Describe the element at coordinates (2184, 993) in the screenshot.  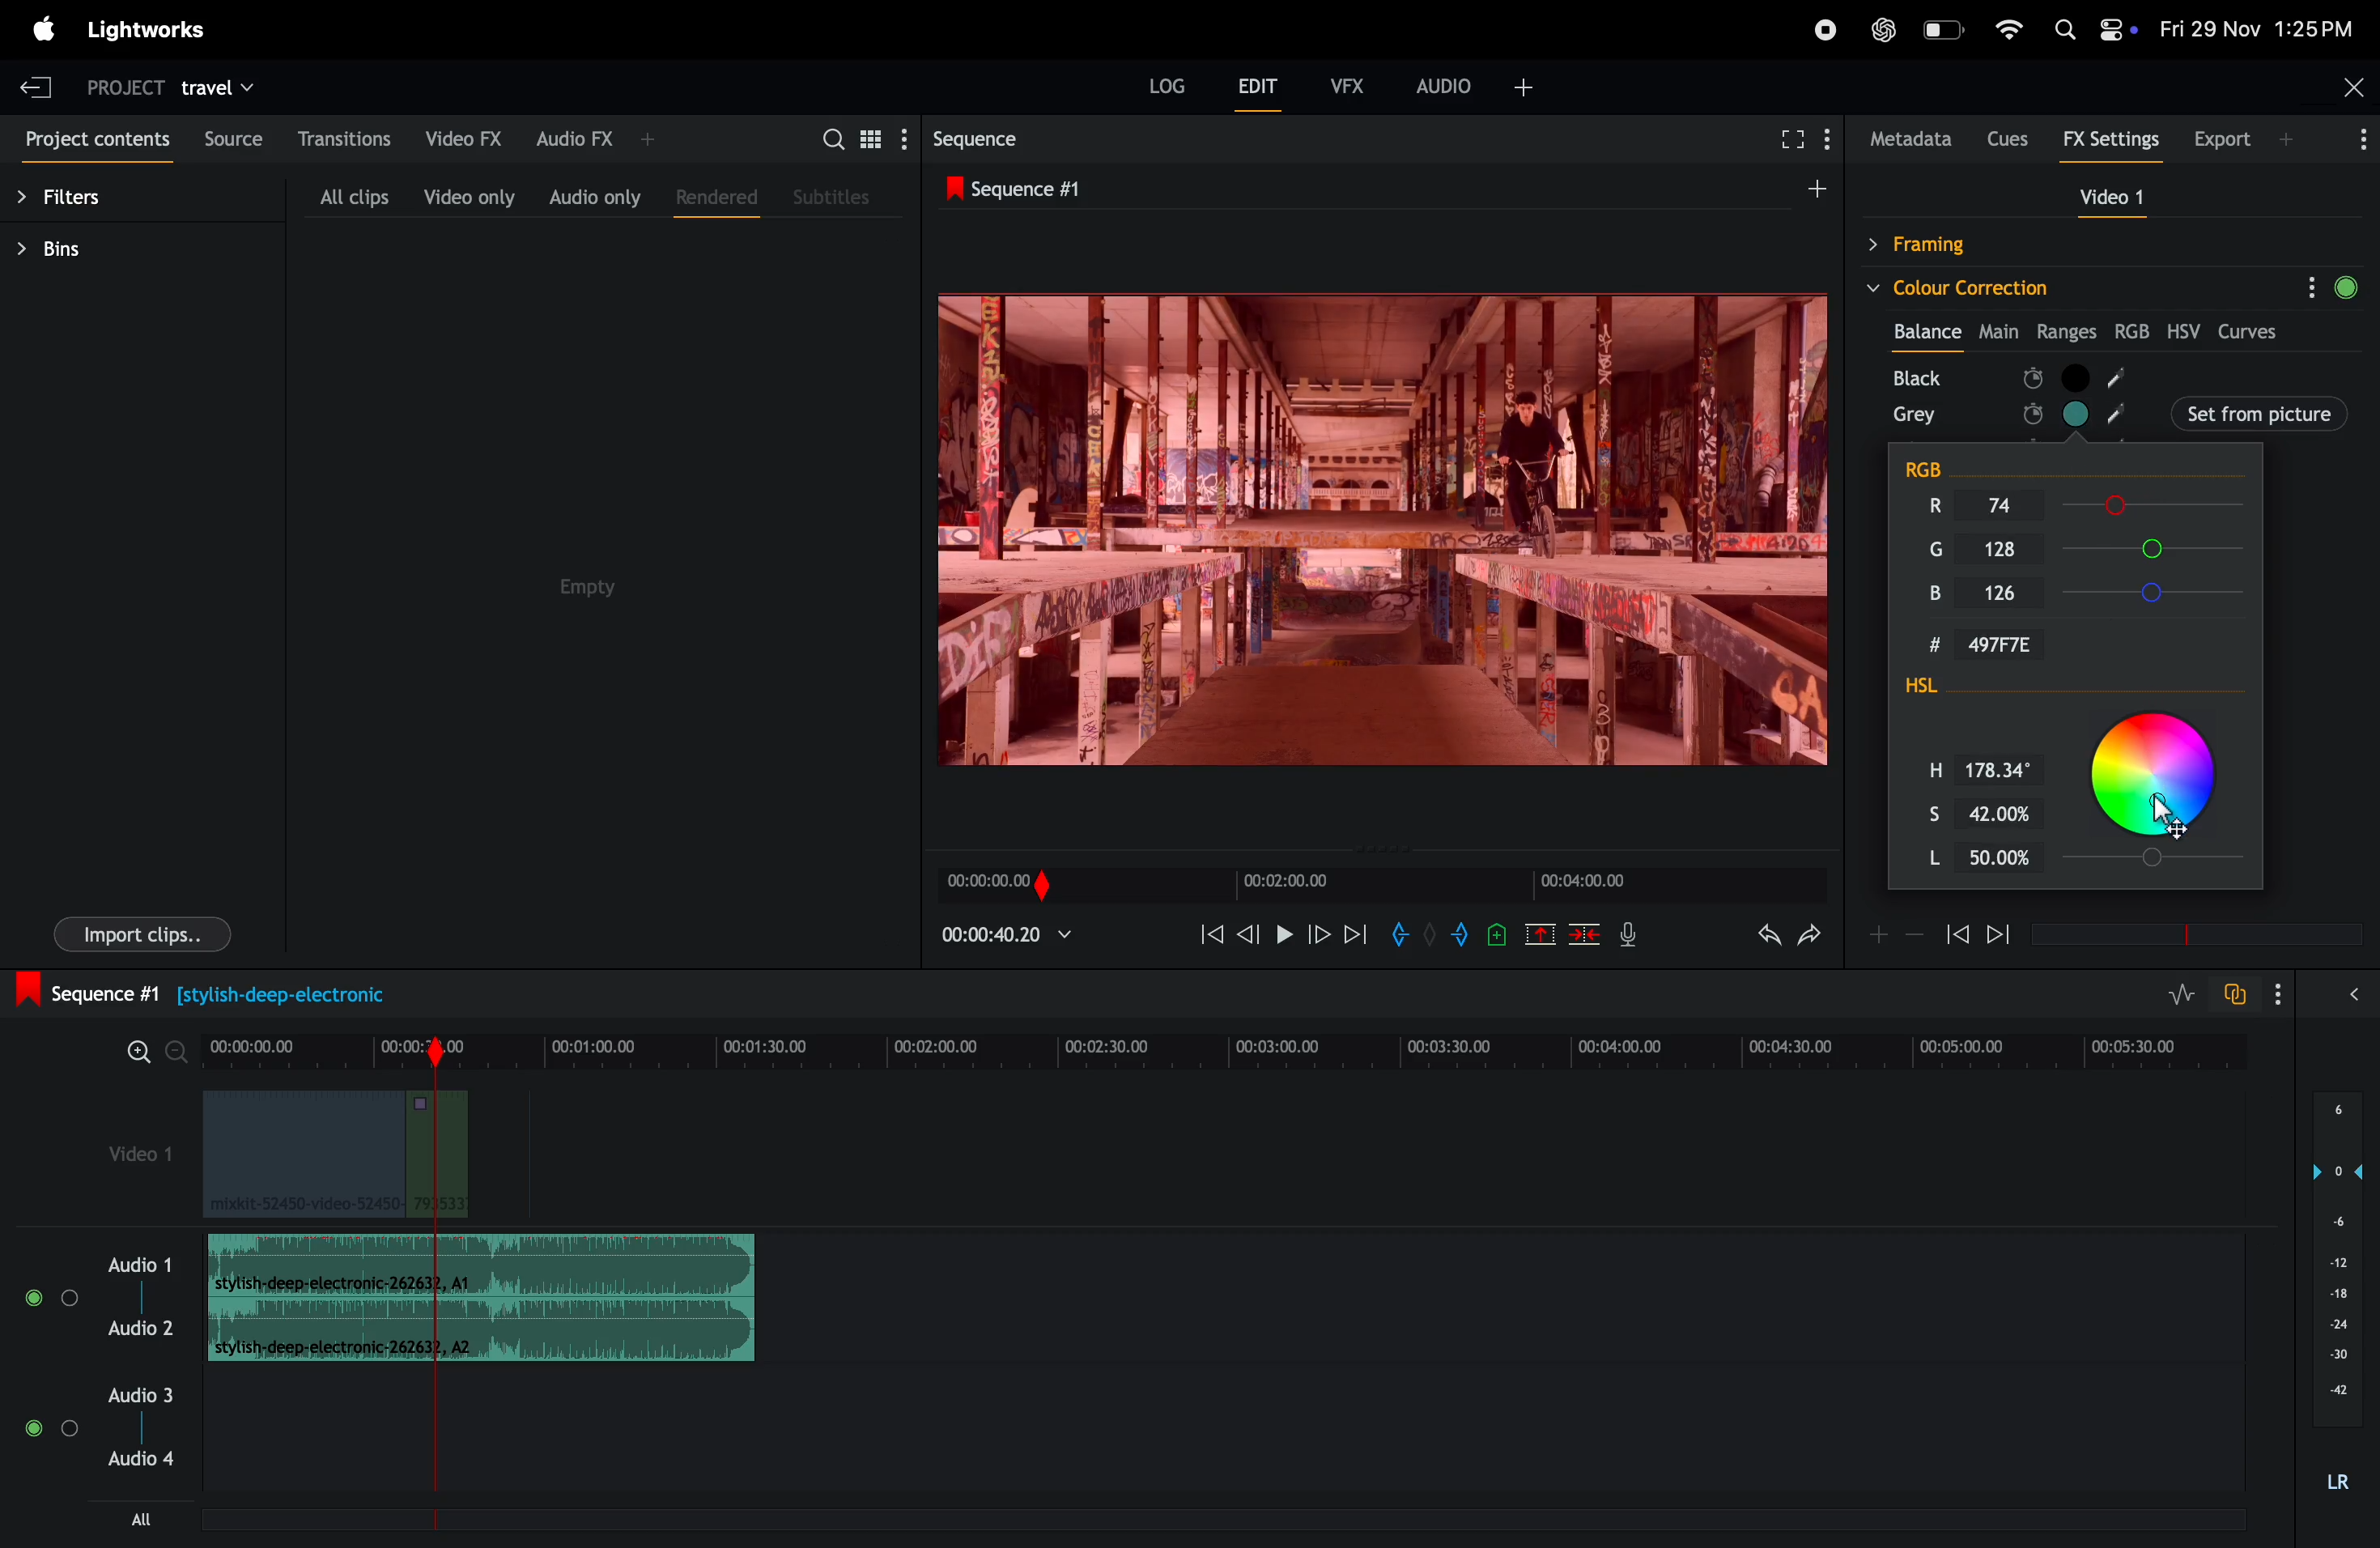
I see `toggle audio level editing` at that location.